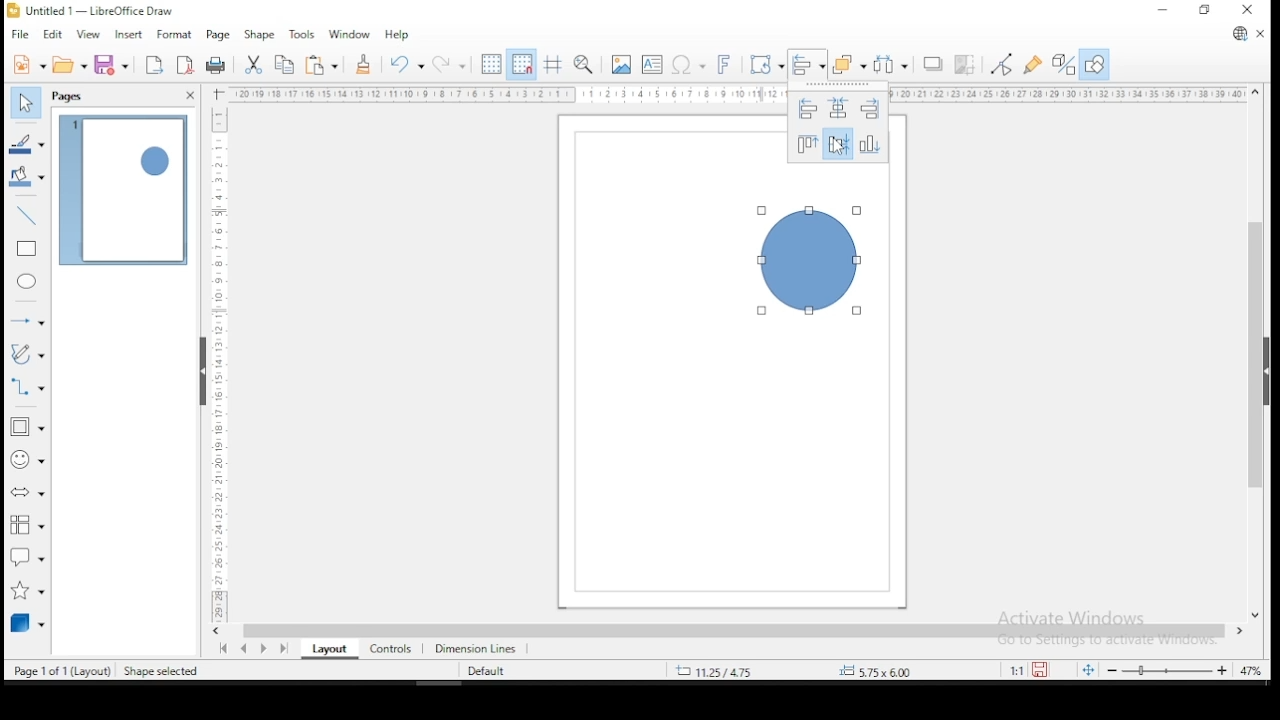  I want to click on block arrows, so click(28, 495).